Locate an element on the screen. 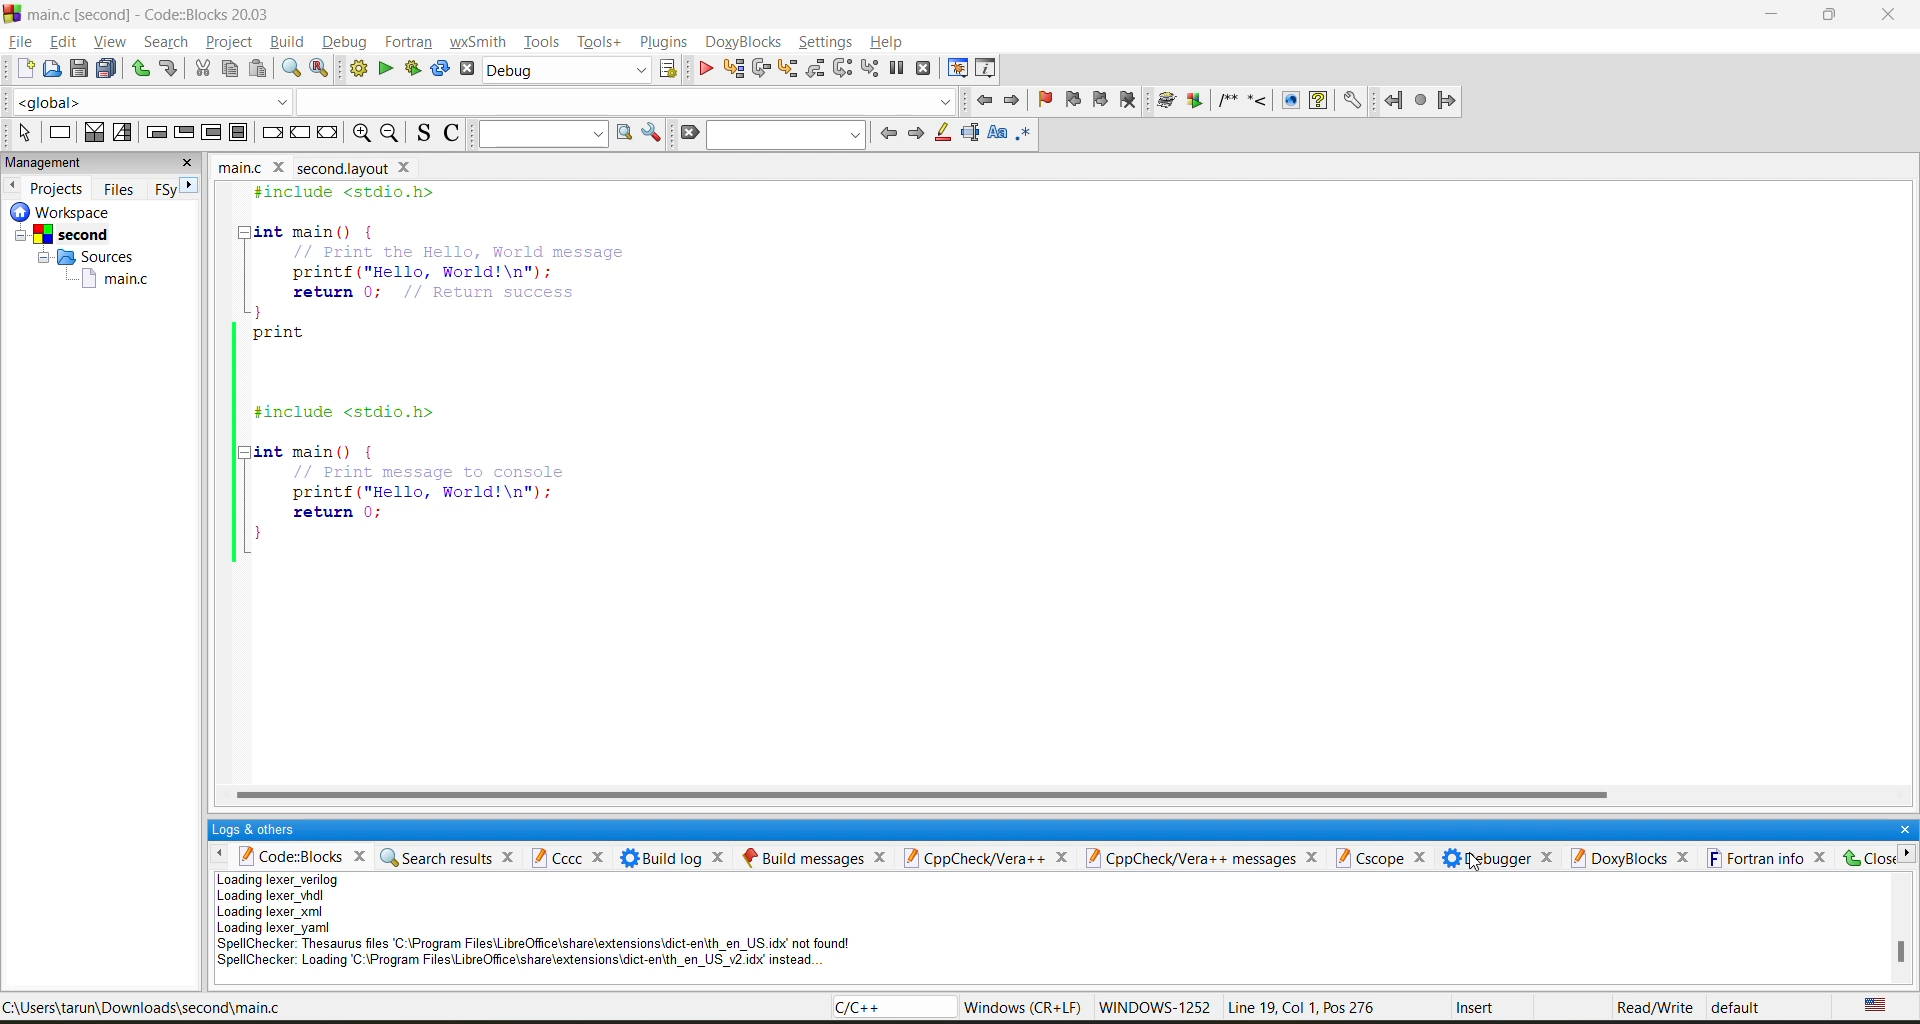  fortran is located at coordinates (1421, 101).